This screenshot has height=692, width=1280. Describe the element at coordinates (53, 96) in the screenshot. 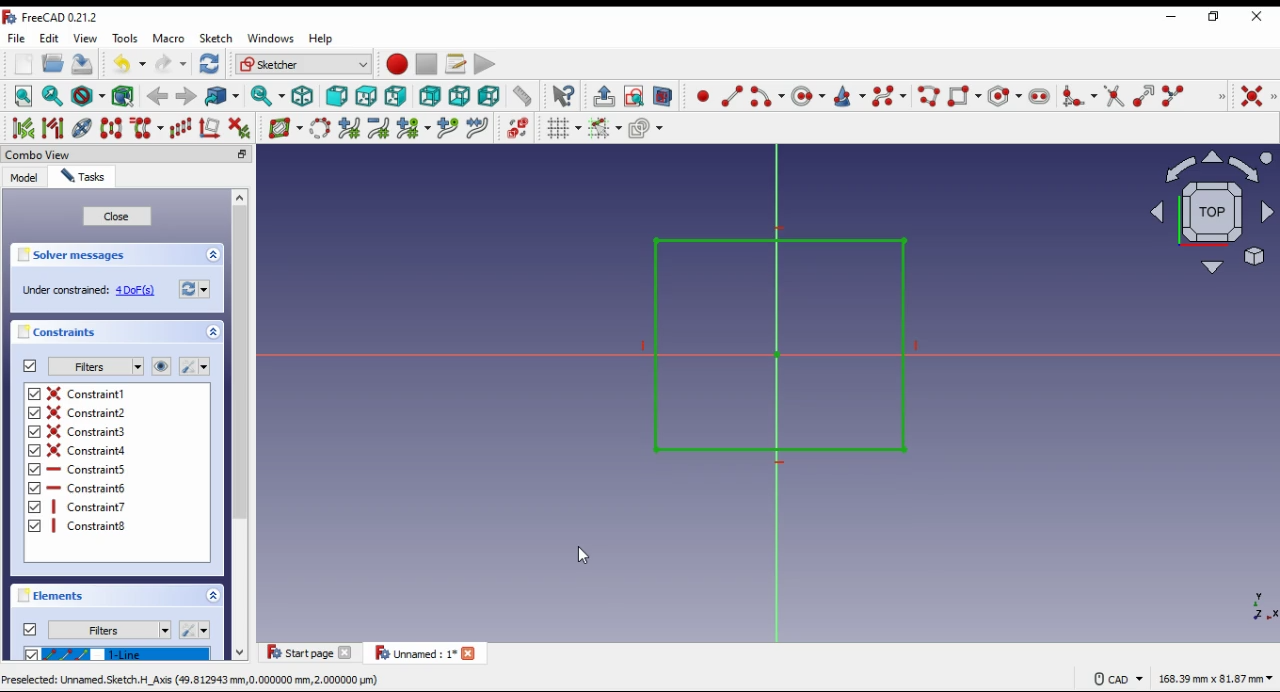

I see `fit selection` at that location.